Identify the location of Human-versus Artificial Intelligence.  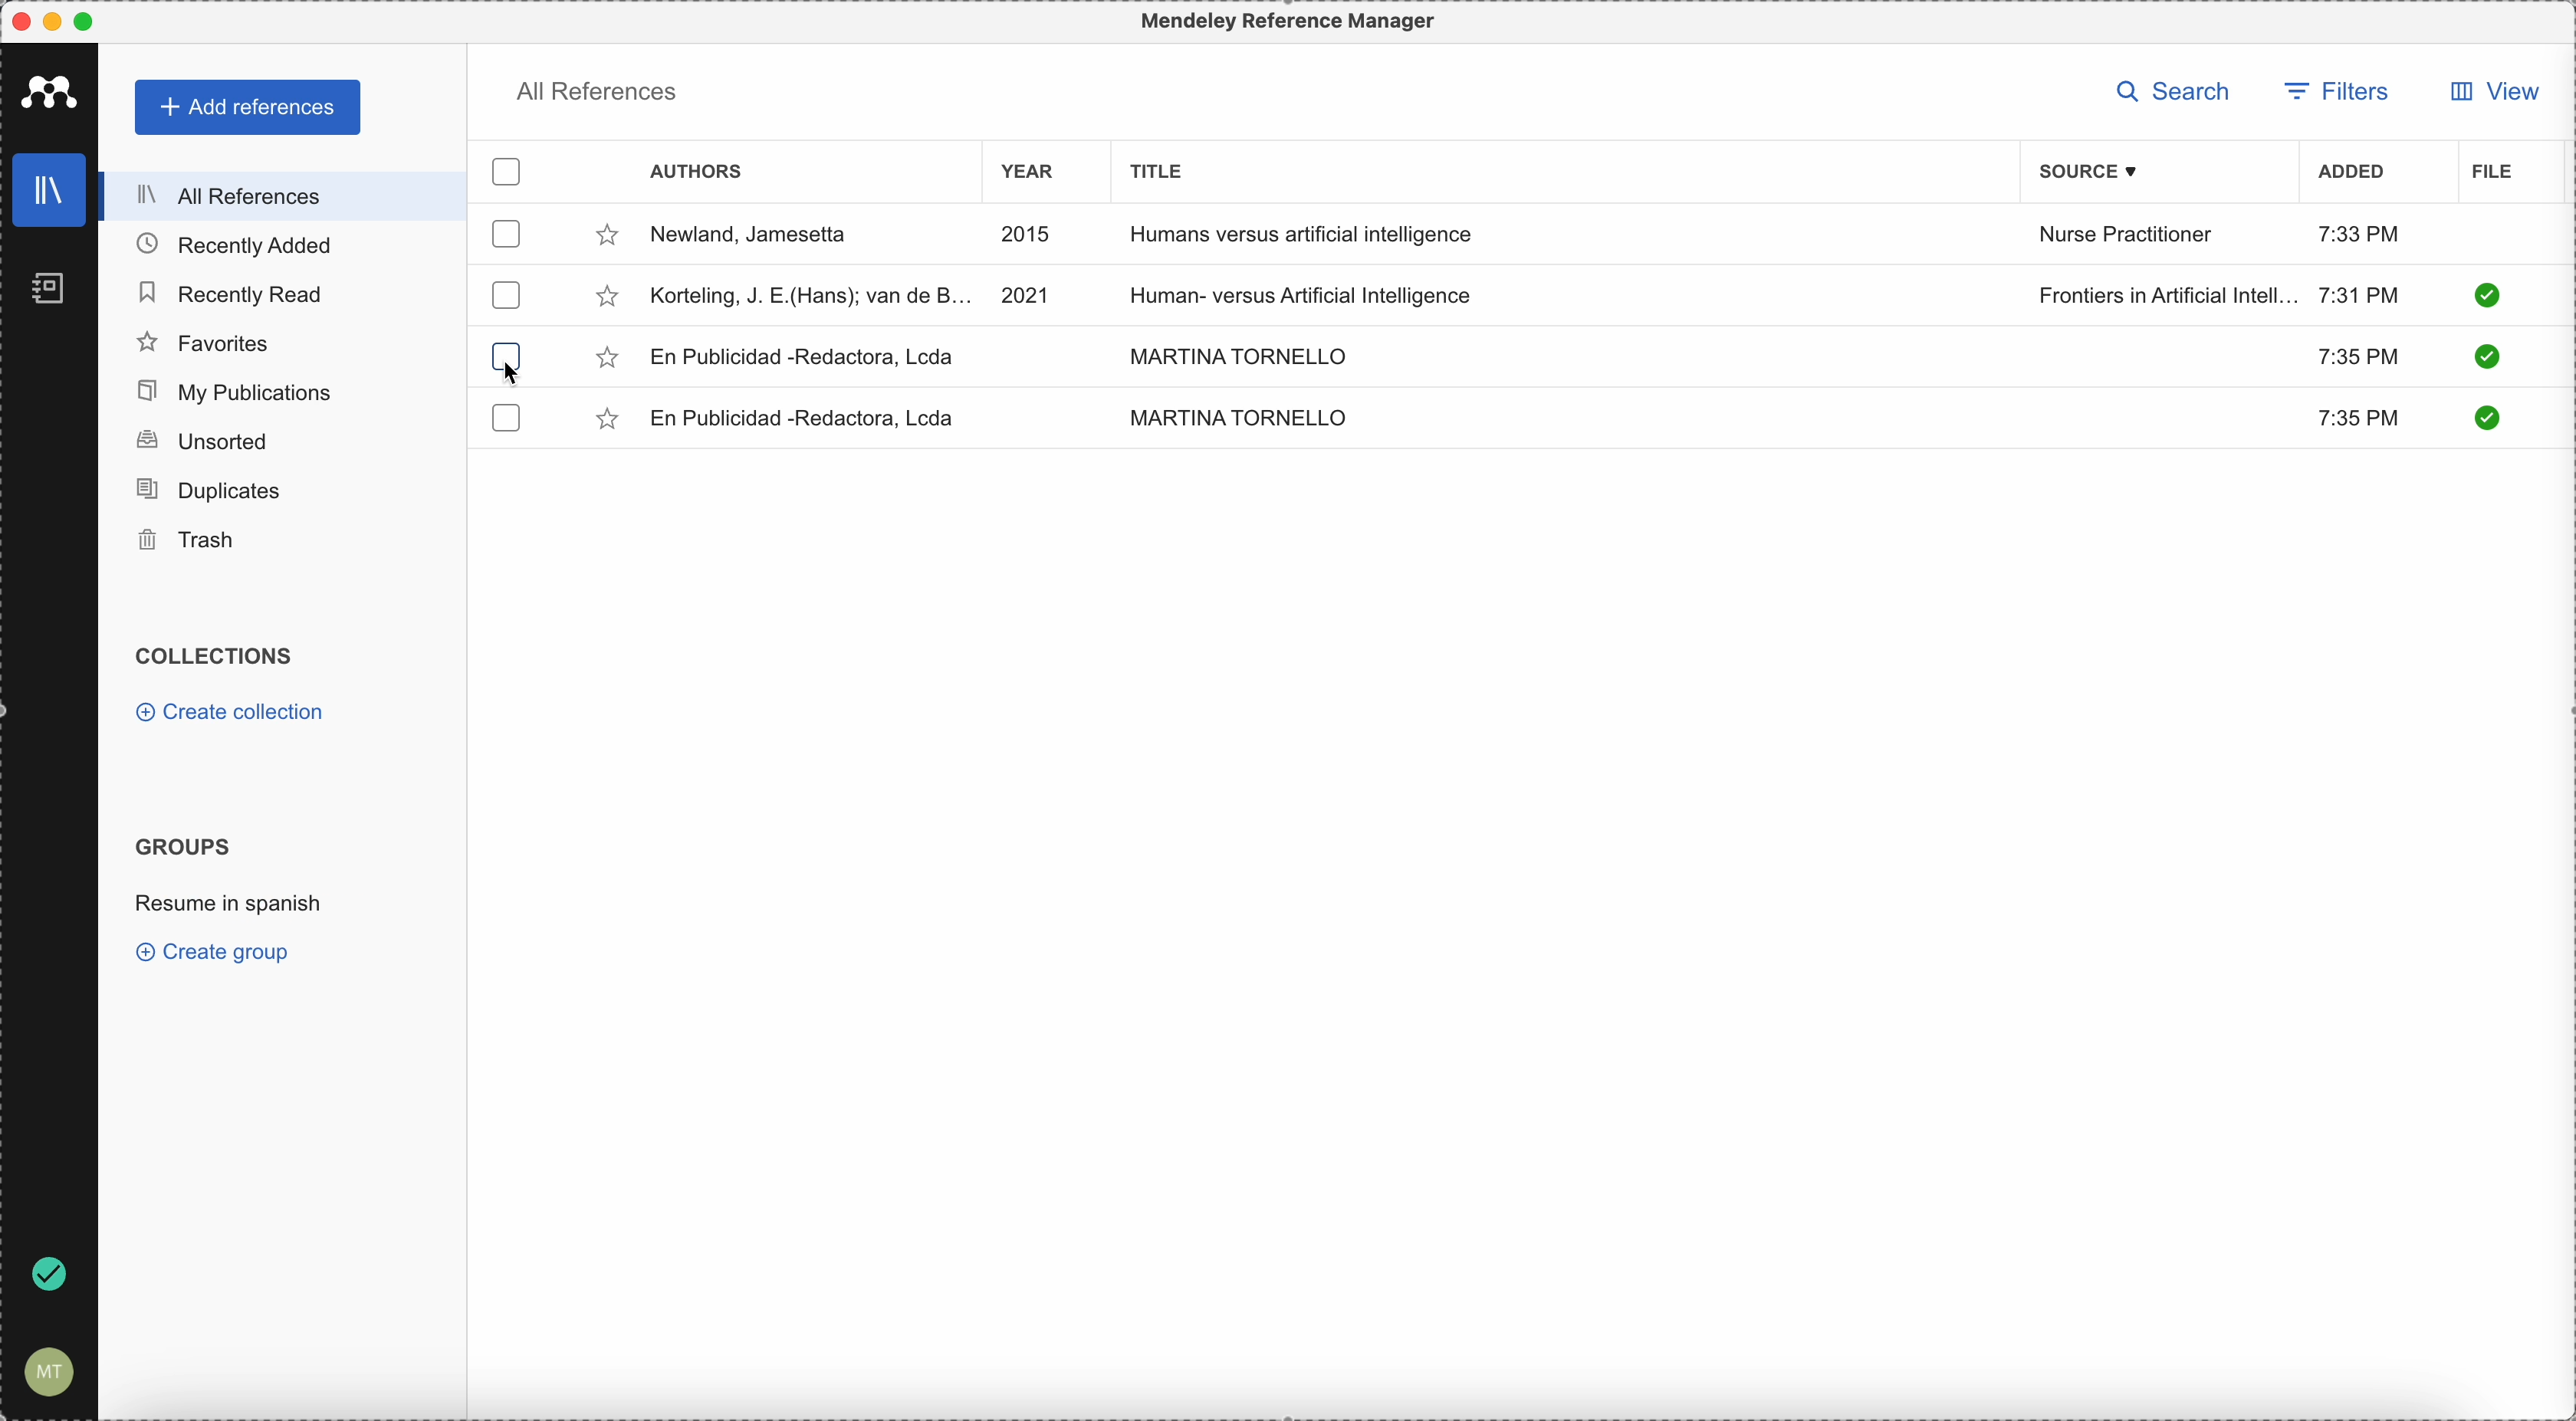
(1319, 292).